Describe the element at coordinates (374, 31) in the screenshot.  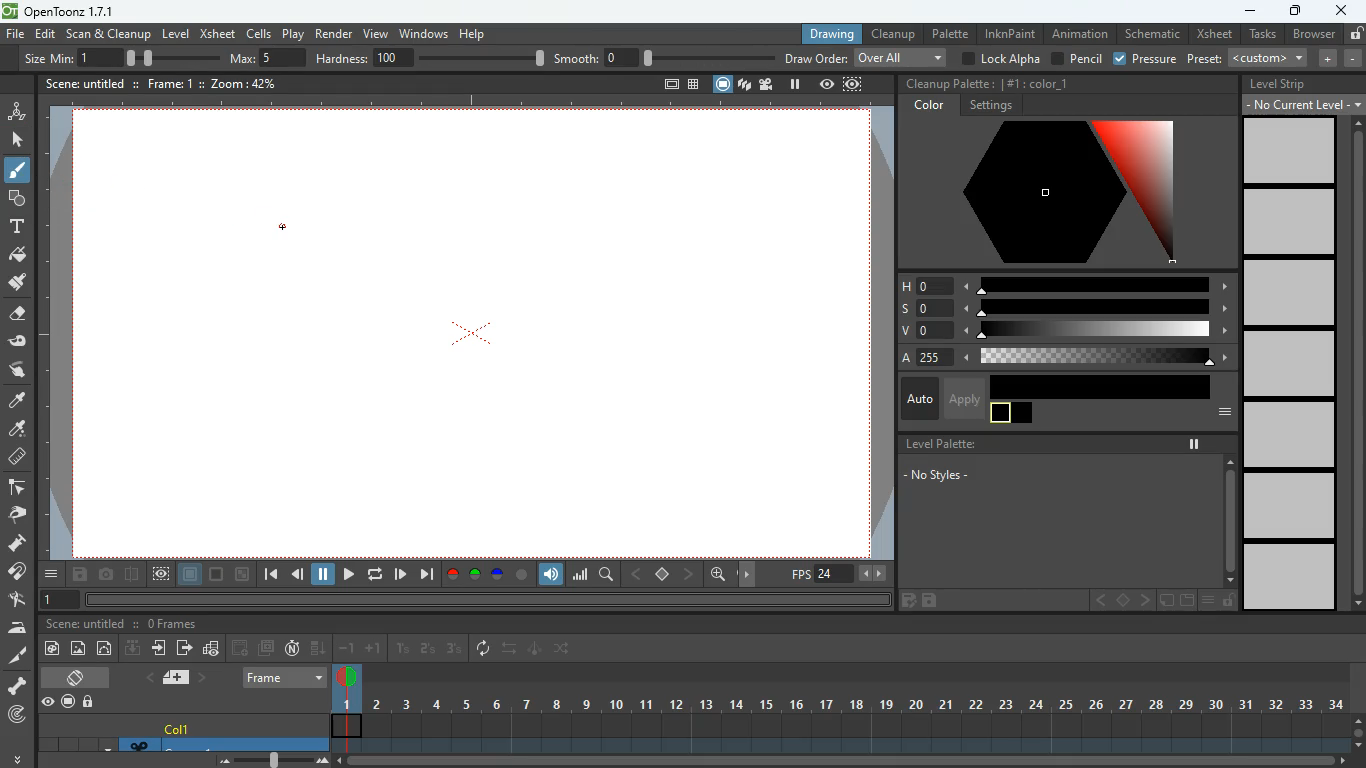
I see `view` at that location.